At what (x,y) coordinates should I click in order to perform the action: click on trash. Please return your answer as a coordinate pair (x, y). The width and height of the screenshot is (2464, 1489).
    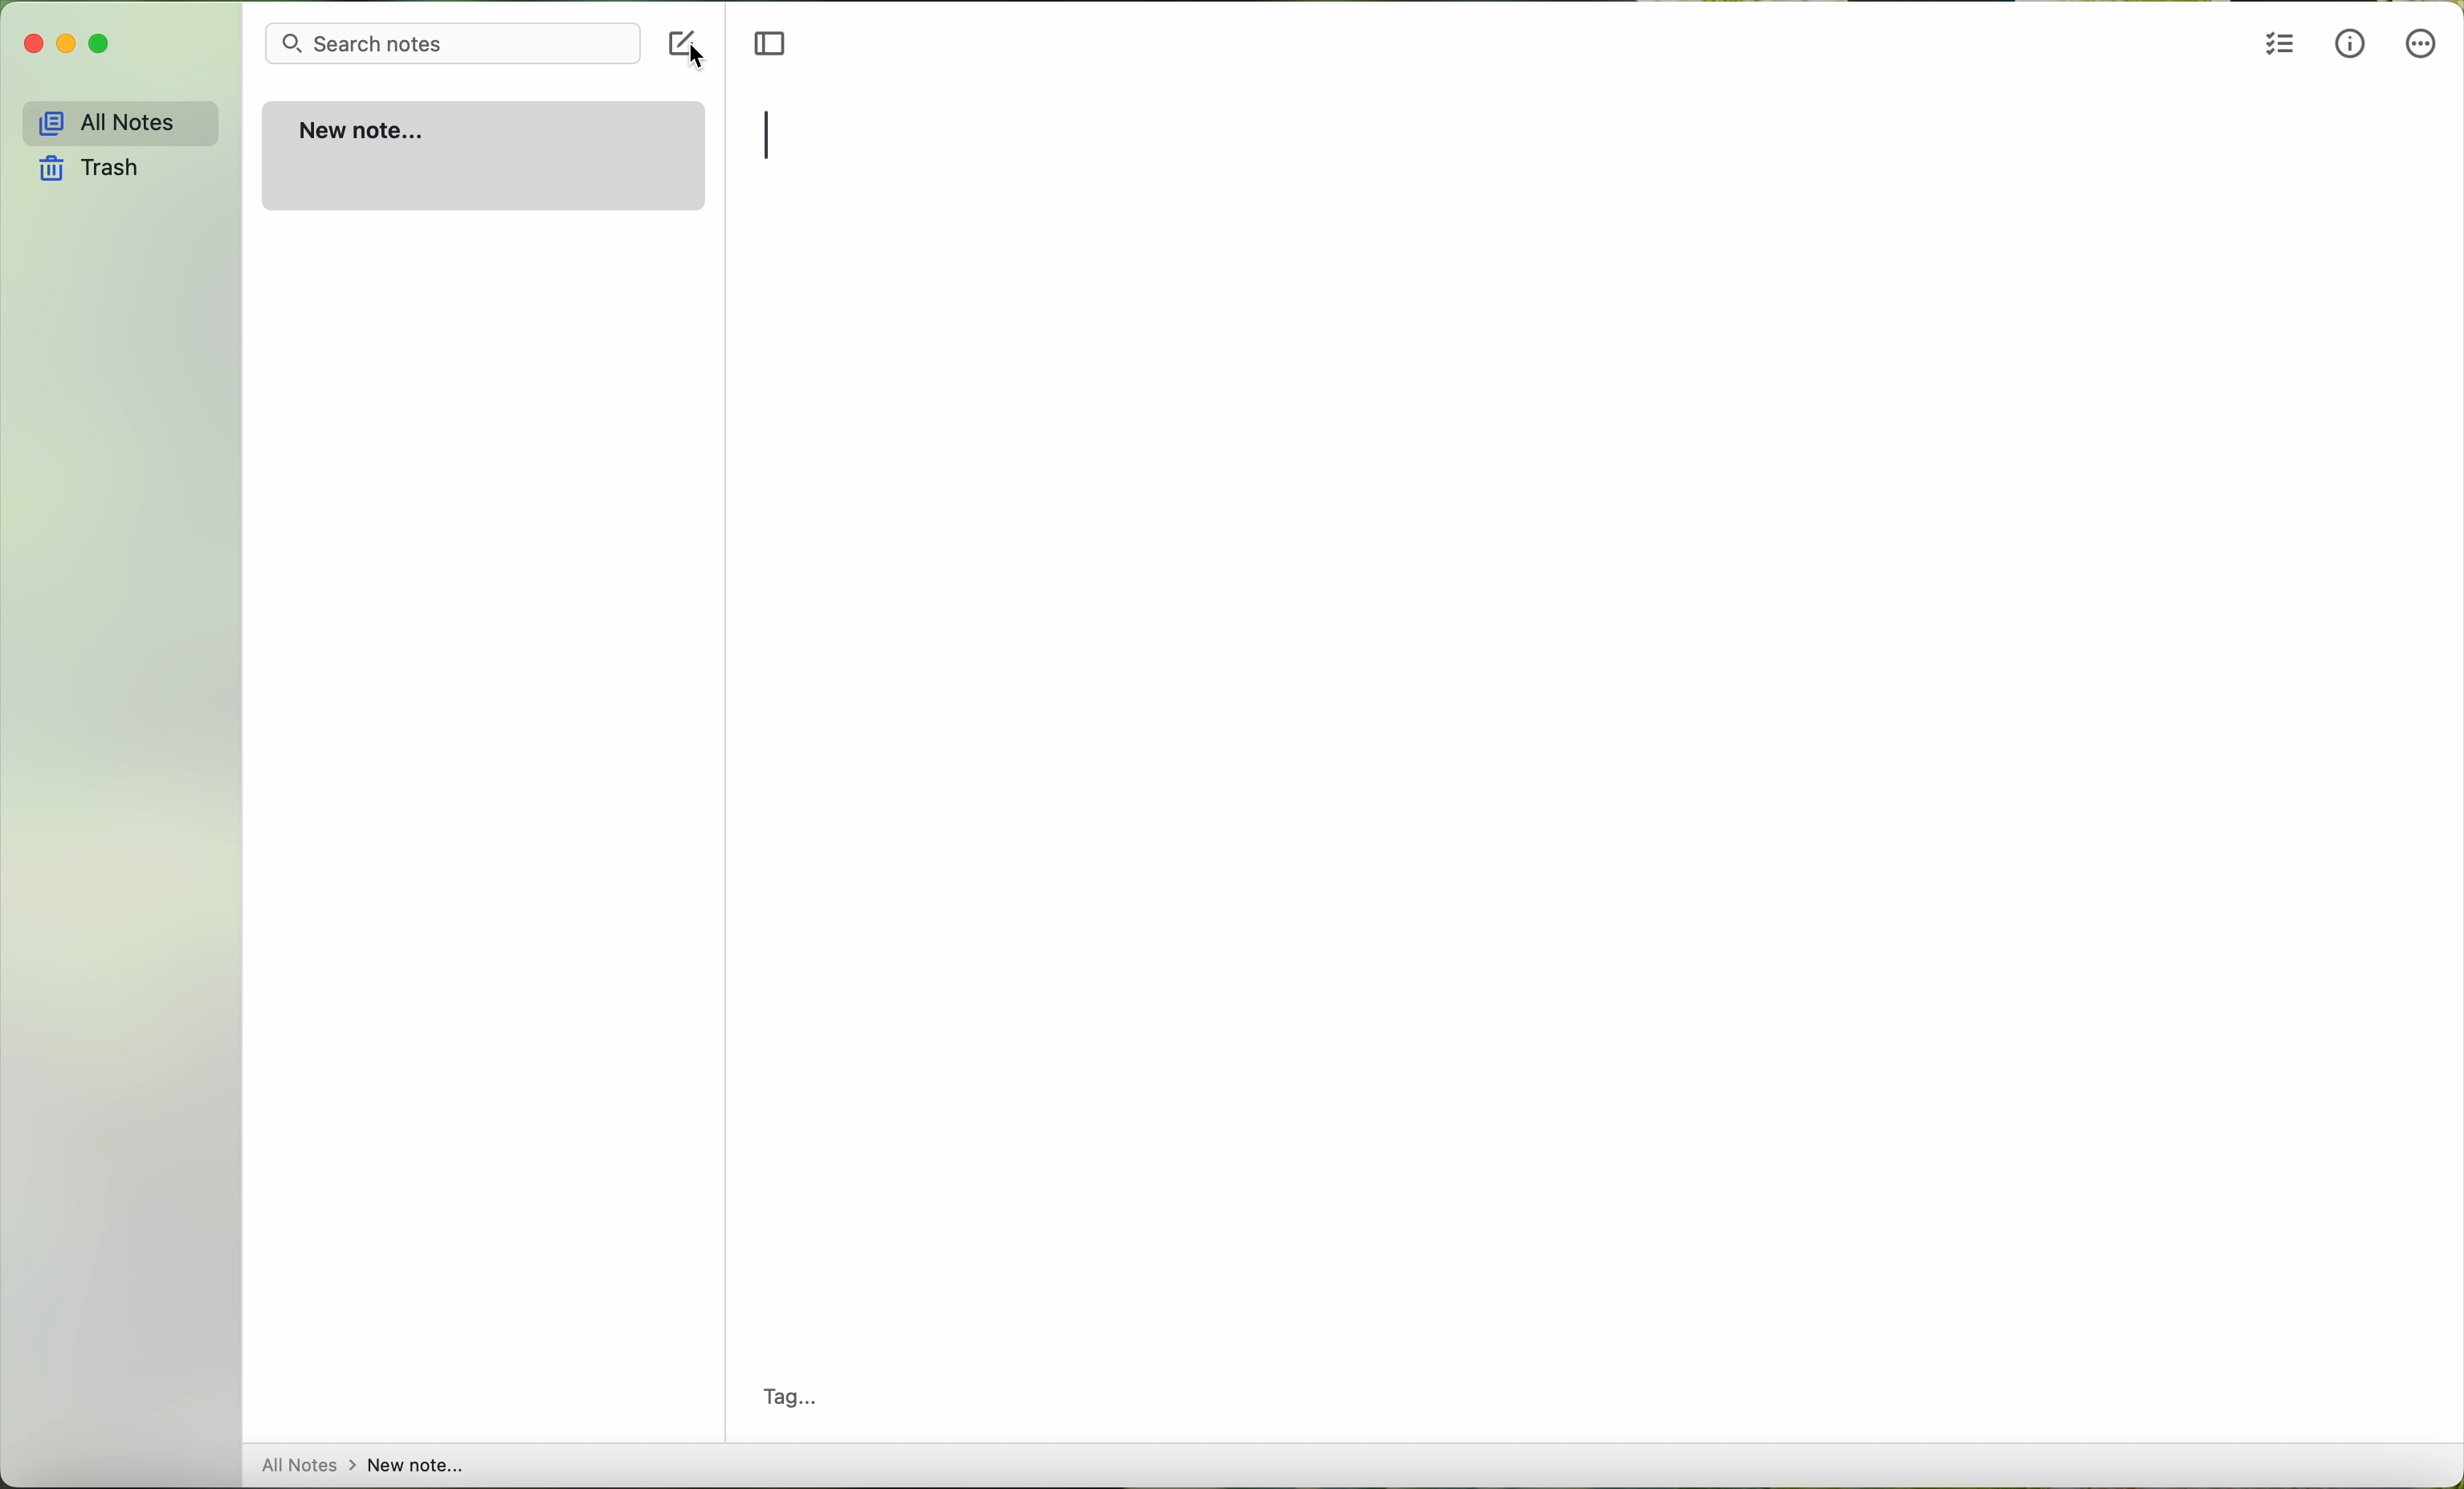
    Looking at the image, I should click on (101, 170).